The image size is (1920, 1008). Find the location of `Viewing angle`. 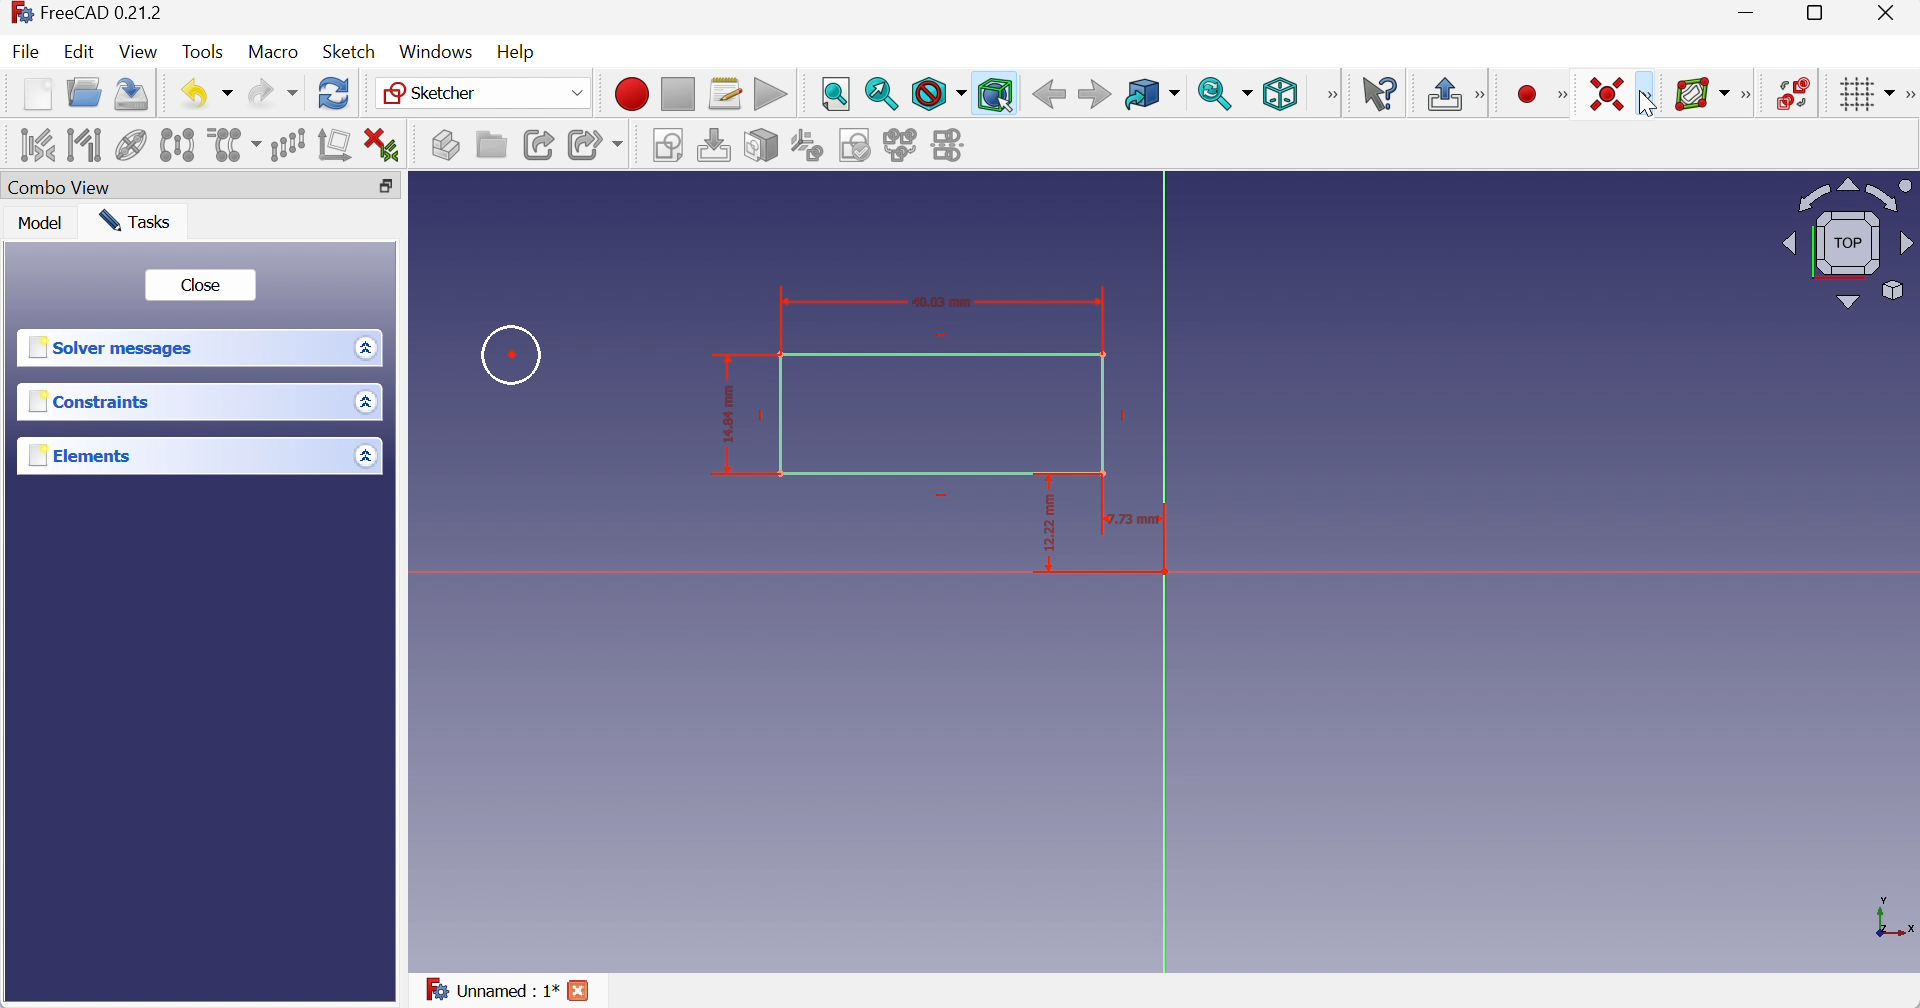

Viewing angle is located at coordinates (1847, 246).